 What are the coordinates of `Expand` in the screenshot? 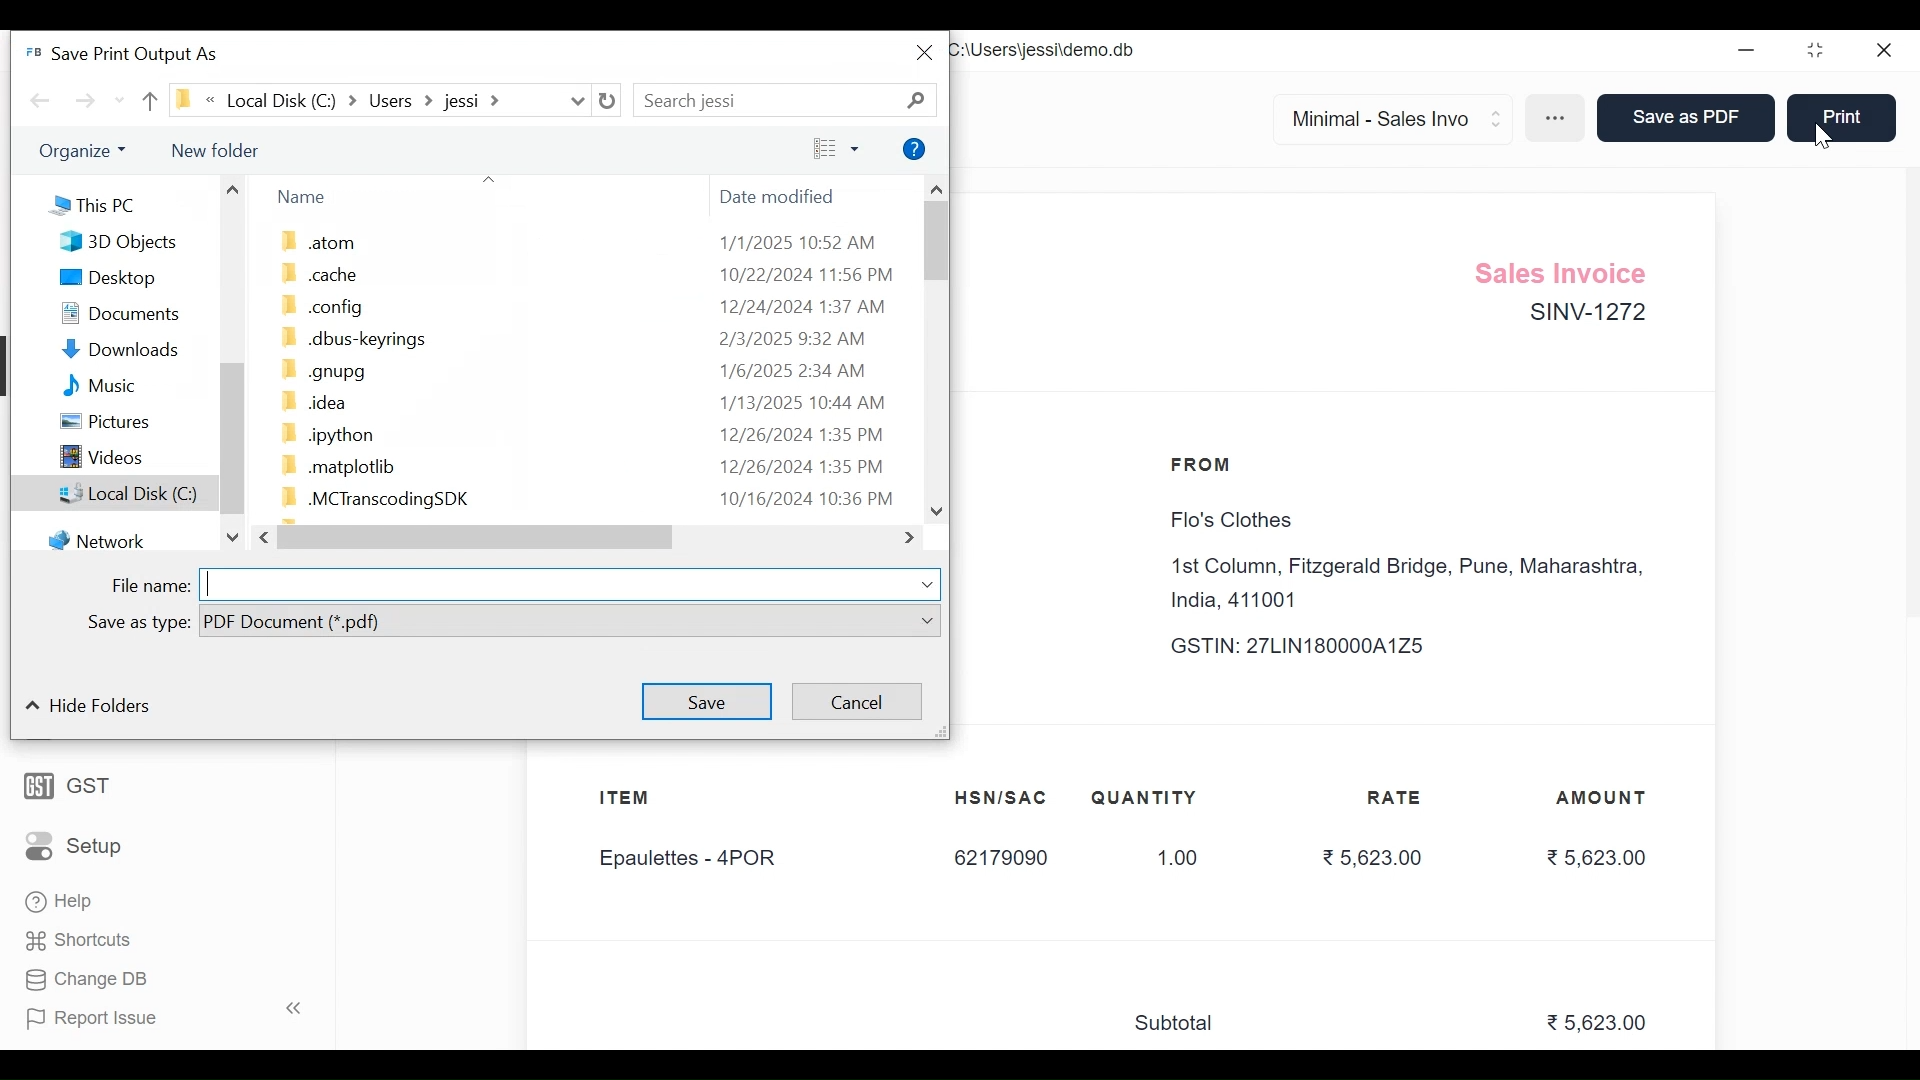 It's located at (930, 585).